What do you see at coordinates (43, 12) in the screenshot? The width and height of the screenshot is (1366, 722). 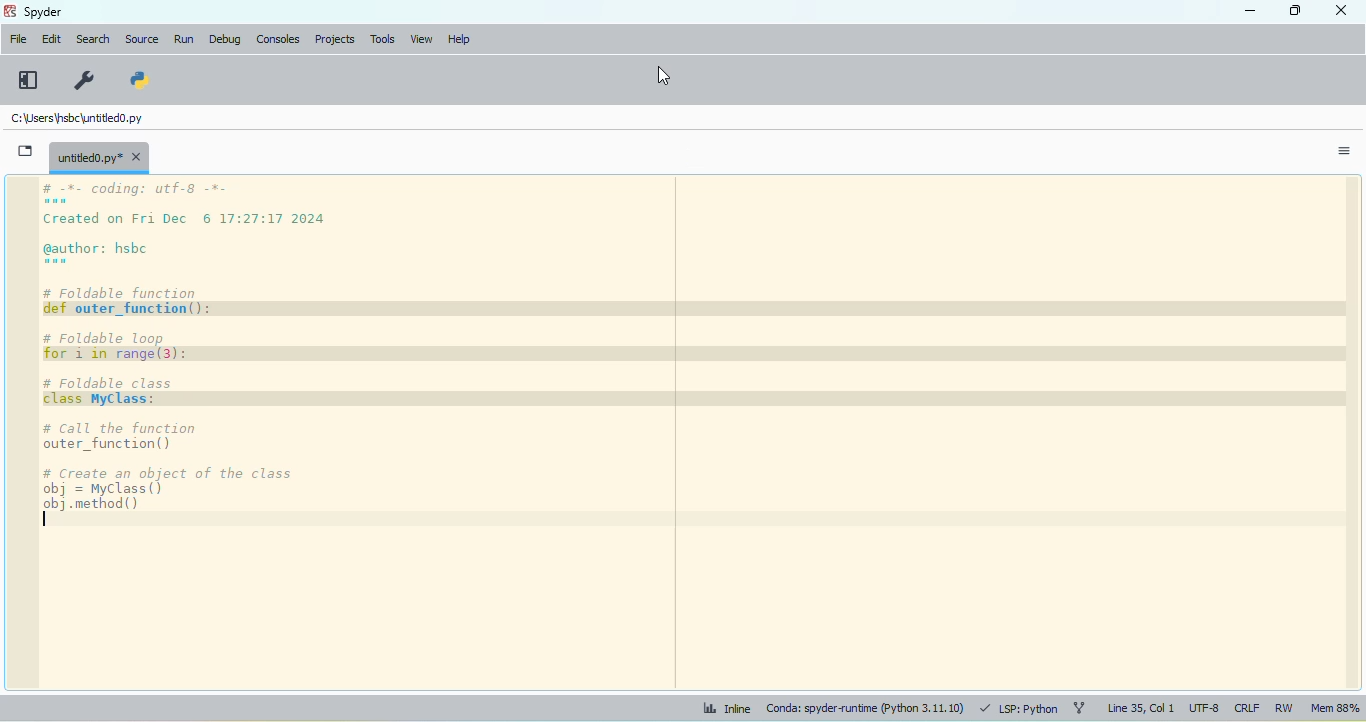 I see `spyder` at bounding box center [43, 12].